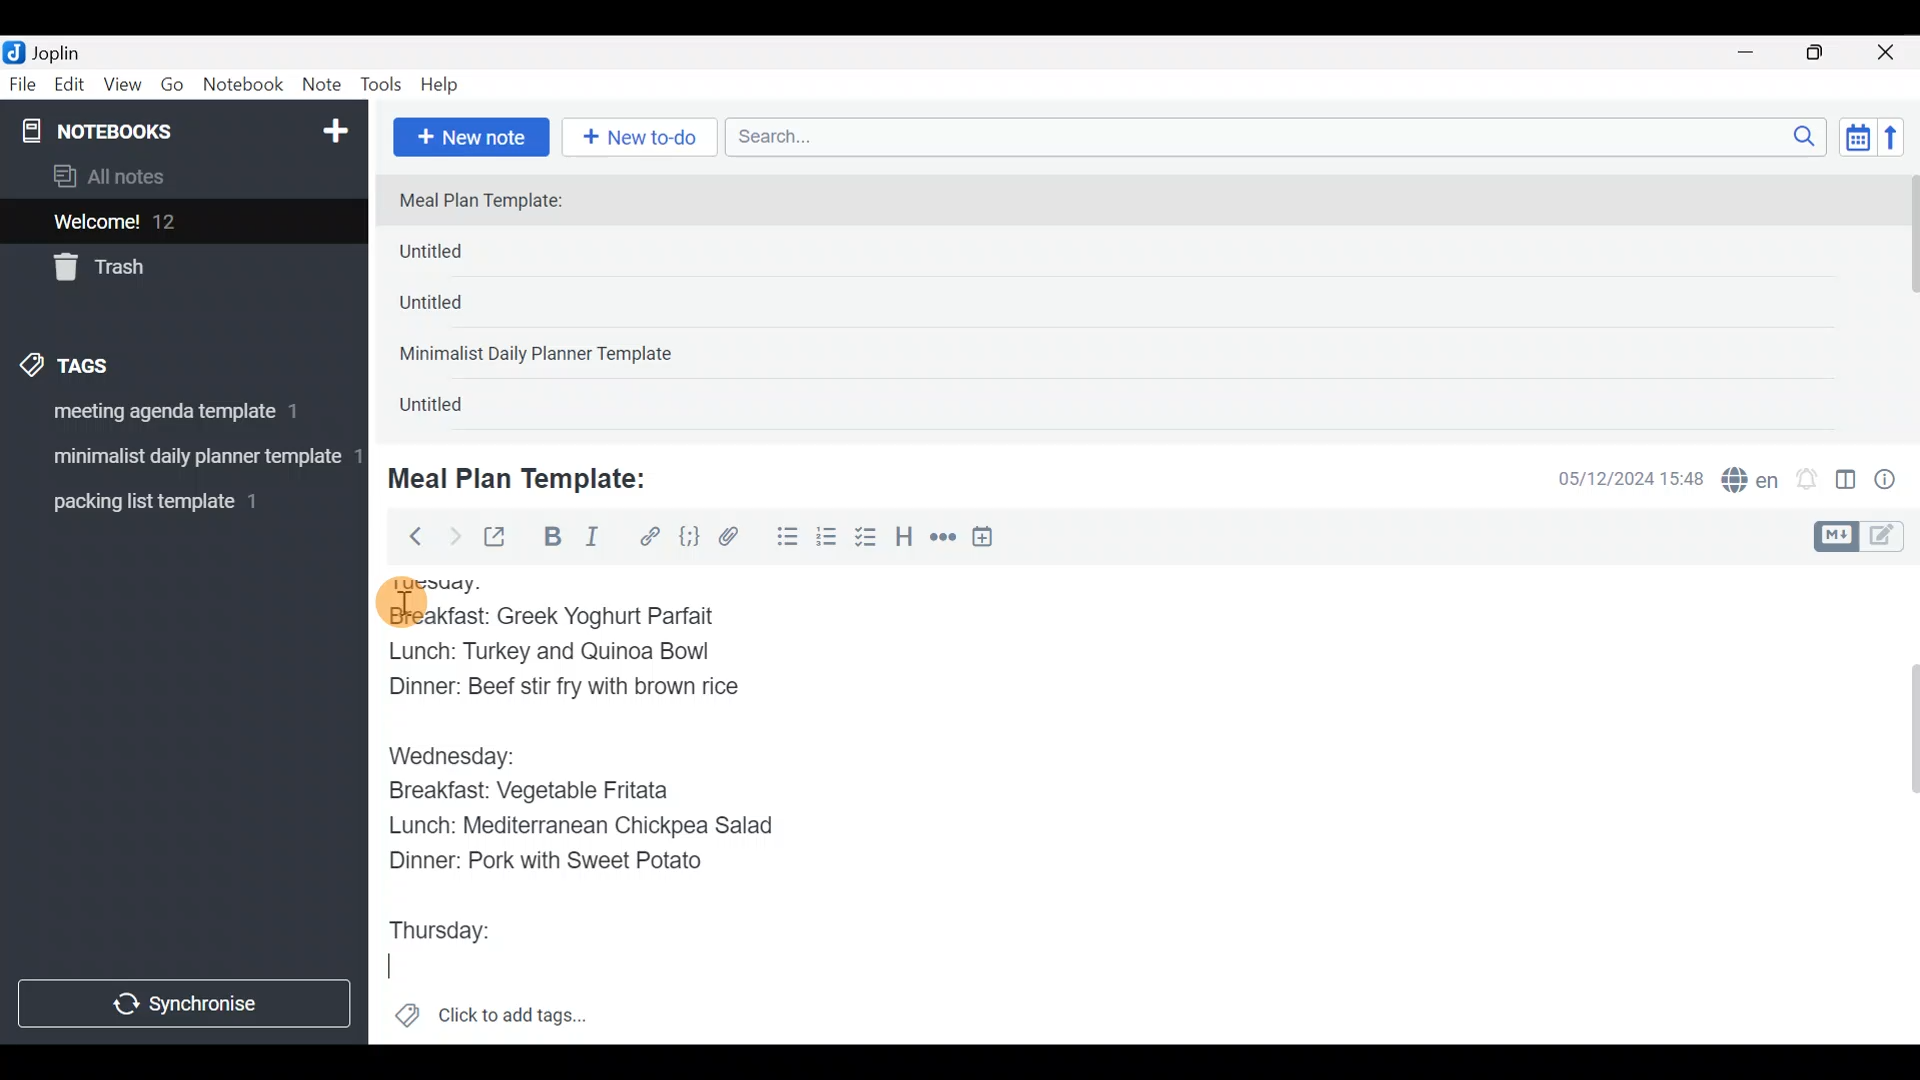 The image size is (1920, 1080). What do you see at coordinates (783, 538) in the screenshot?
I see `Bulleted list` at bounding box center [783, 538].